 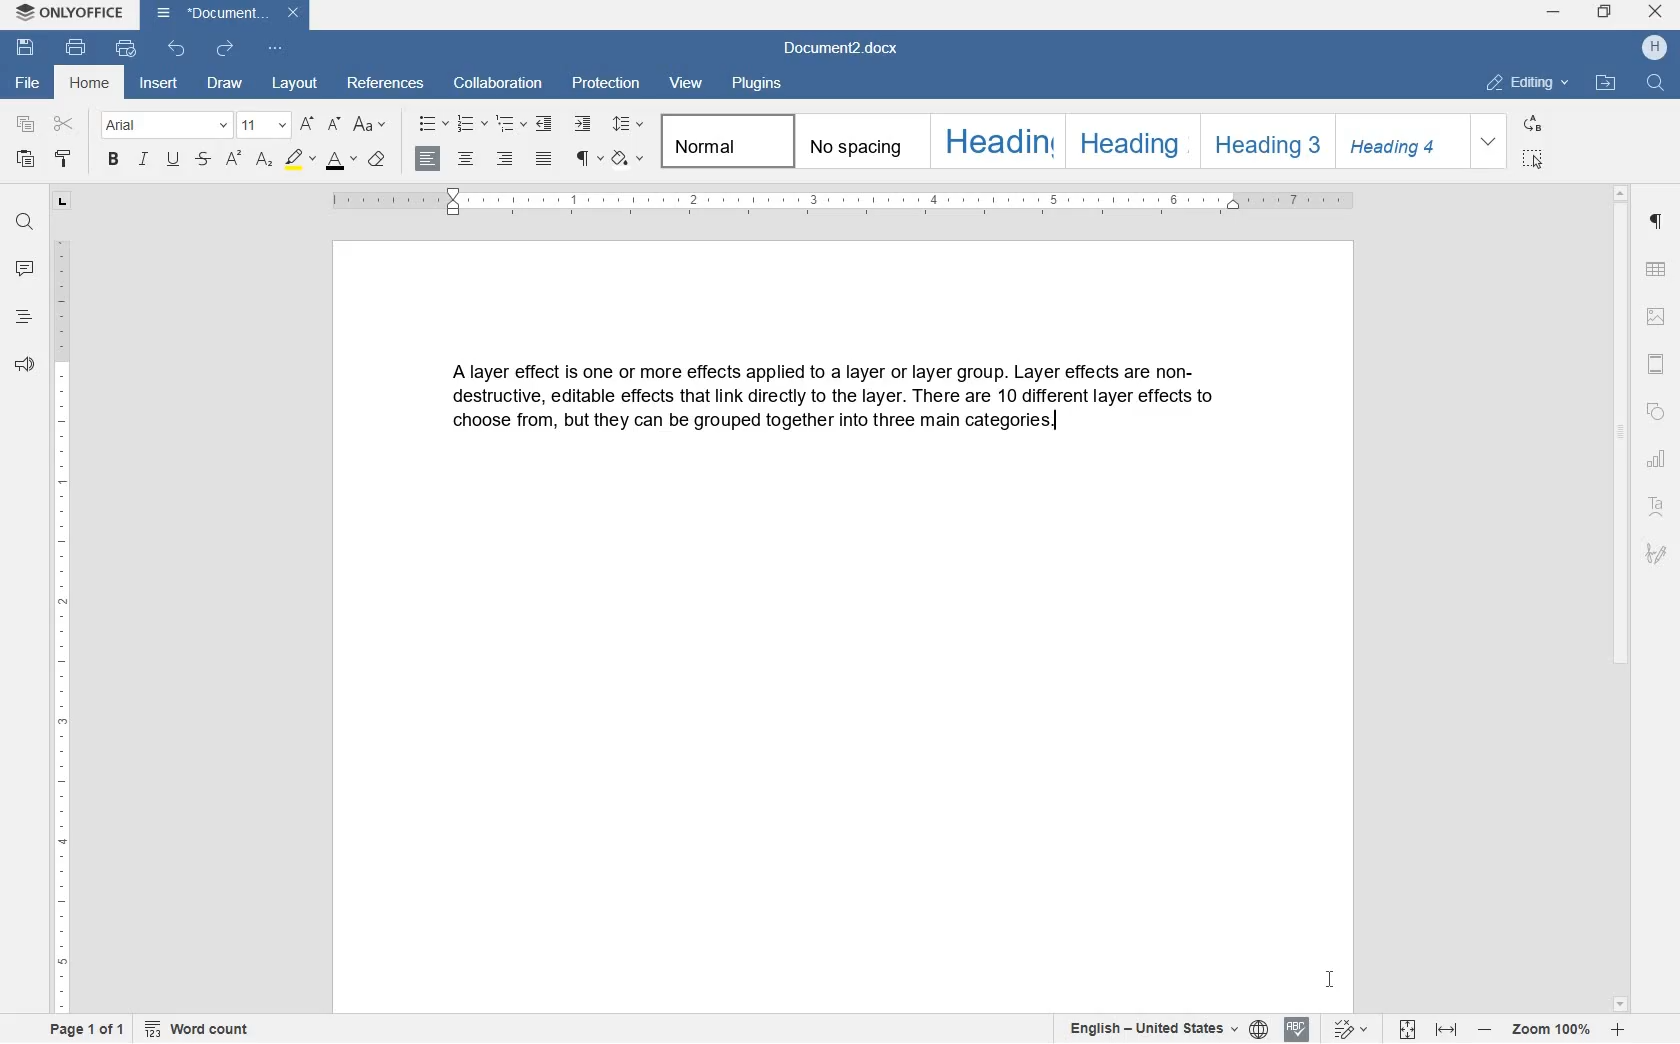 What do you see at coordinates (28, 160) in the screenshot?
I see `PASTE` at bounding box center [28, 160].